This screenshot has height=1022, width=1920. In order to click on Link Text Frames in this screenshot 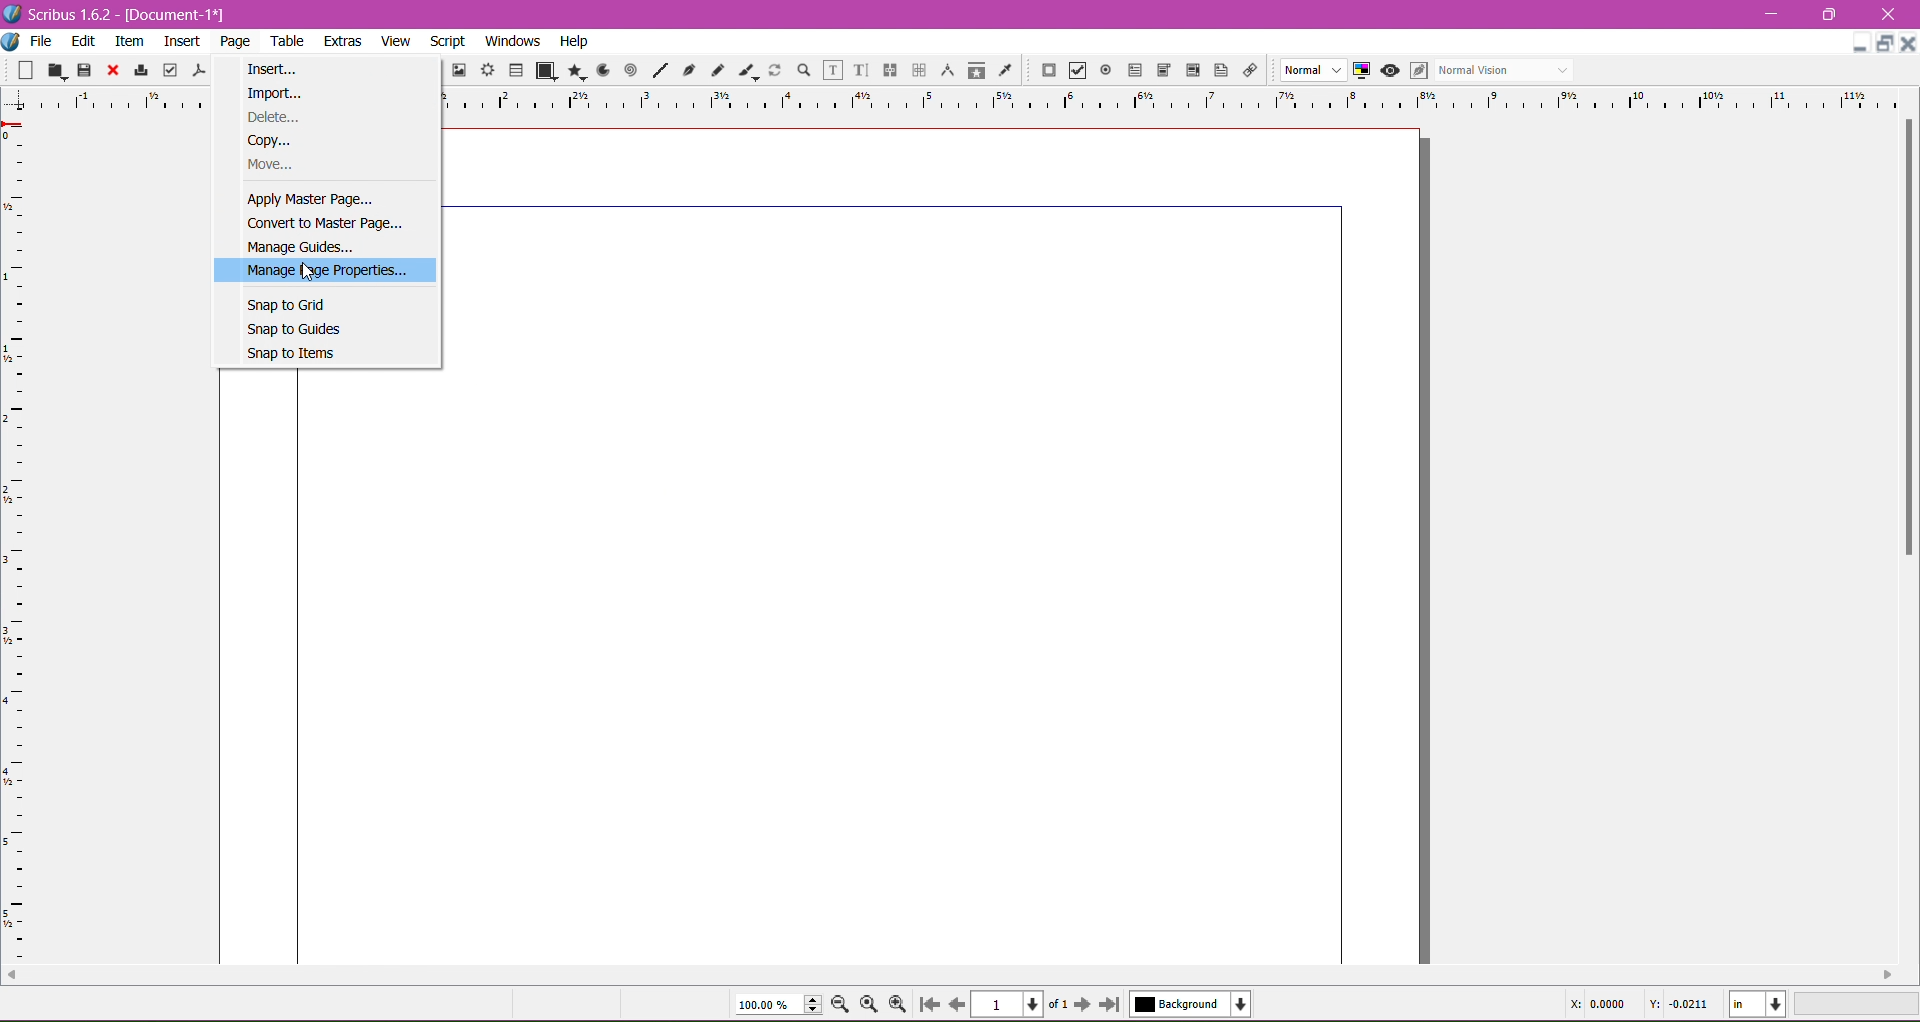, I will do `click(888, 70)`.